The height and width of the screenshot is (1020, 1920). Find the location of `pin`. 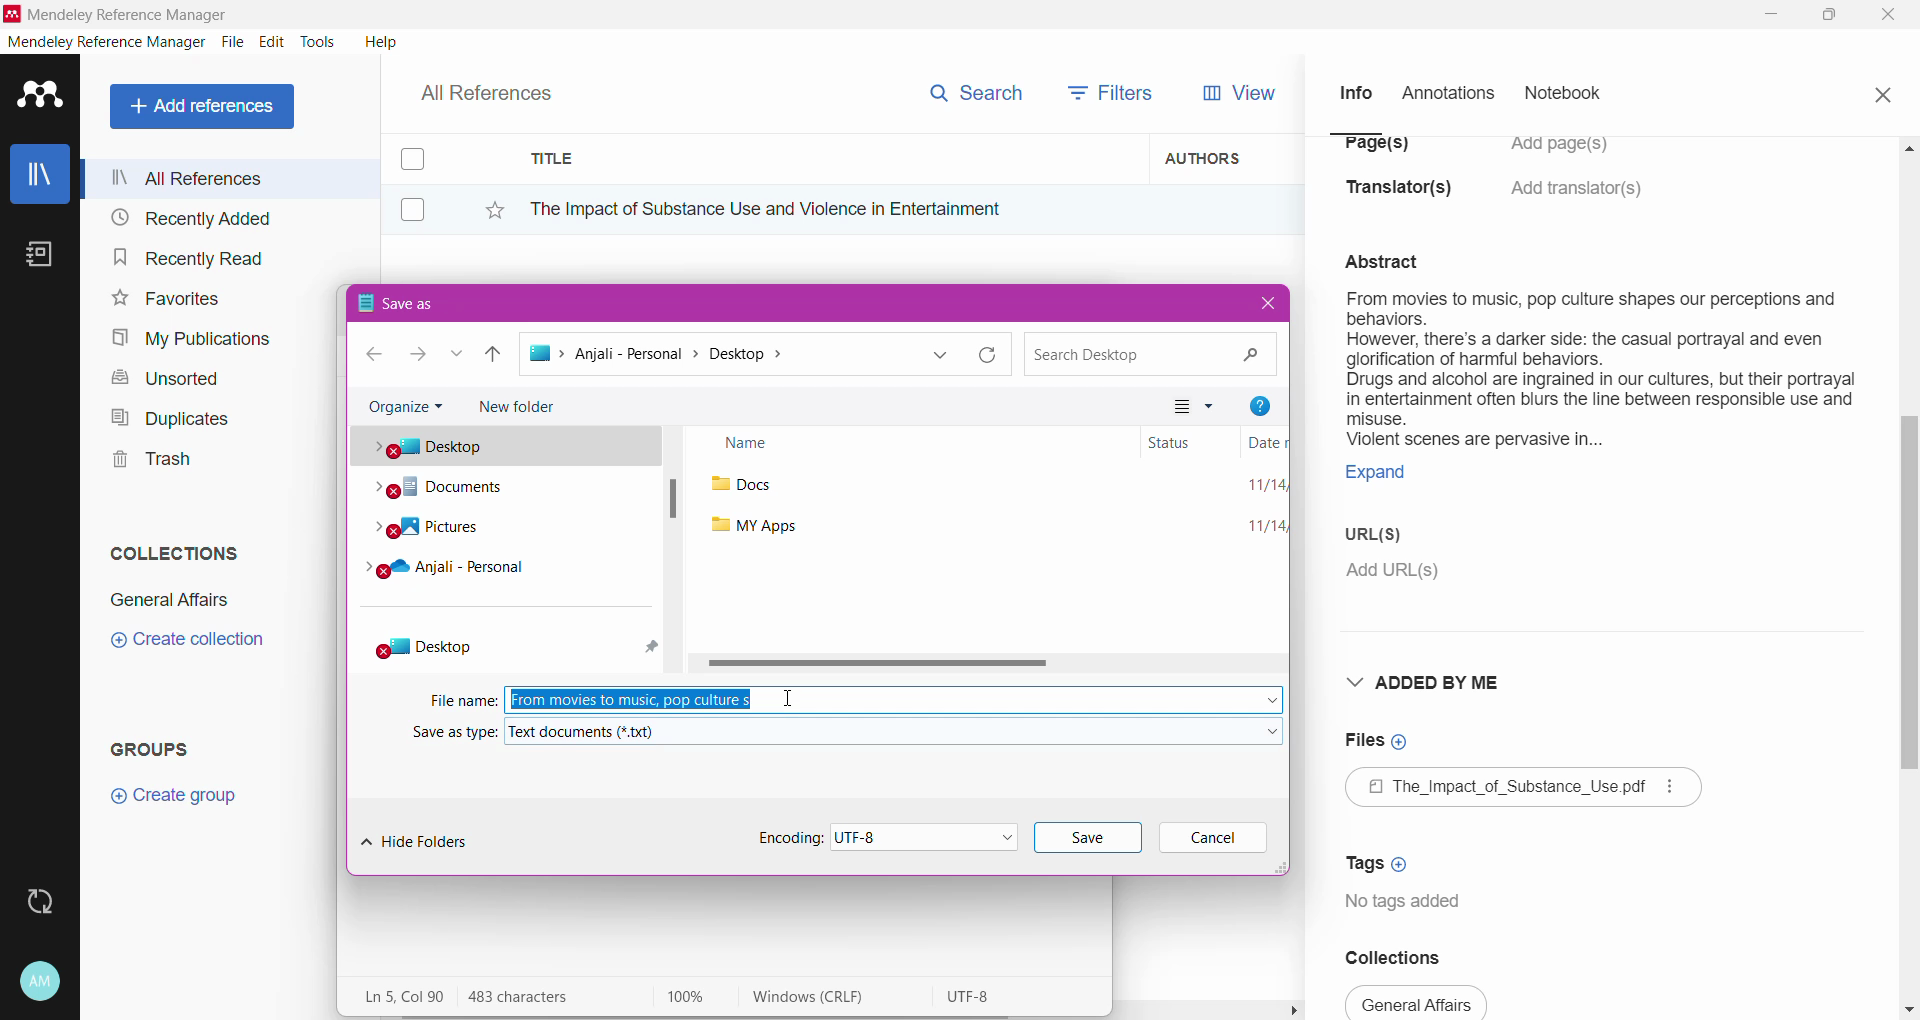

pin is located at coordinates (648, 645).